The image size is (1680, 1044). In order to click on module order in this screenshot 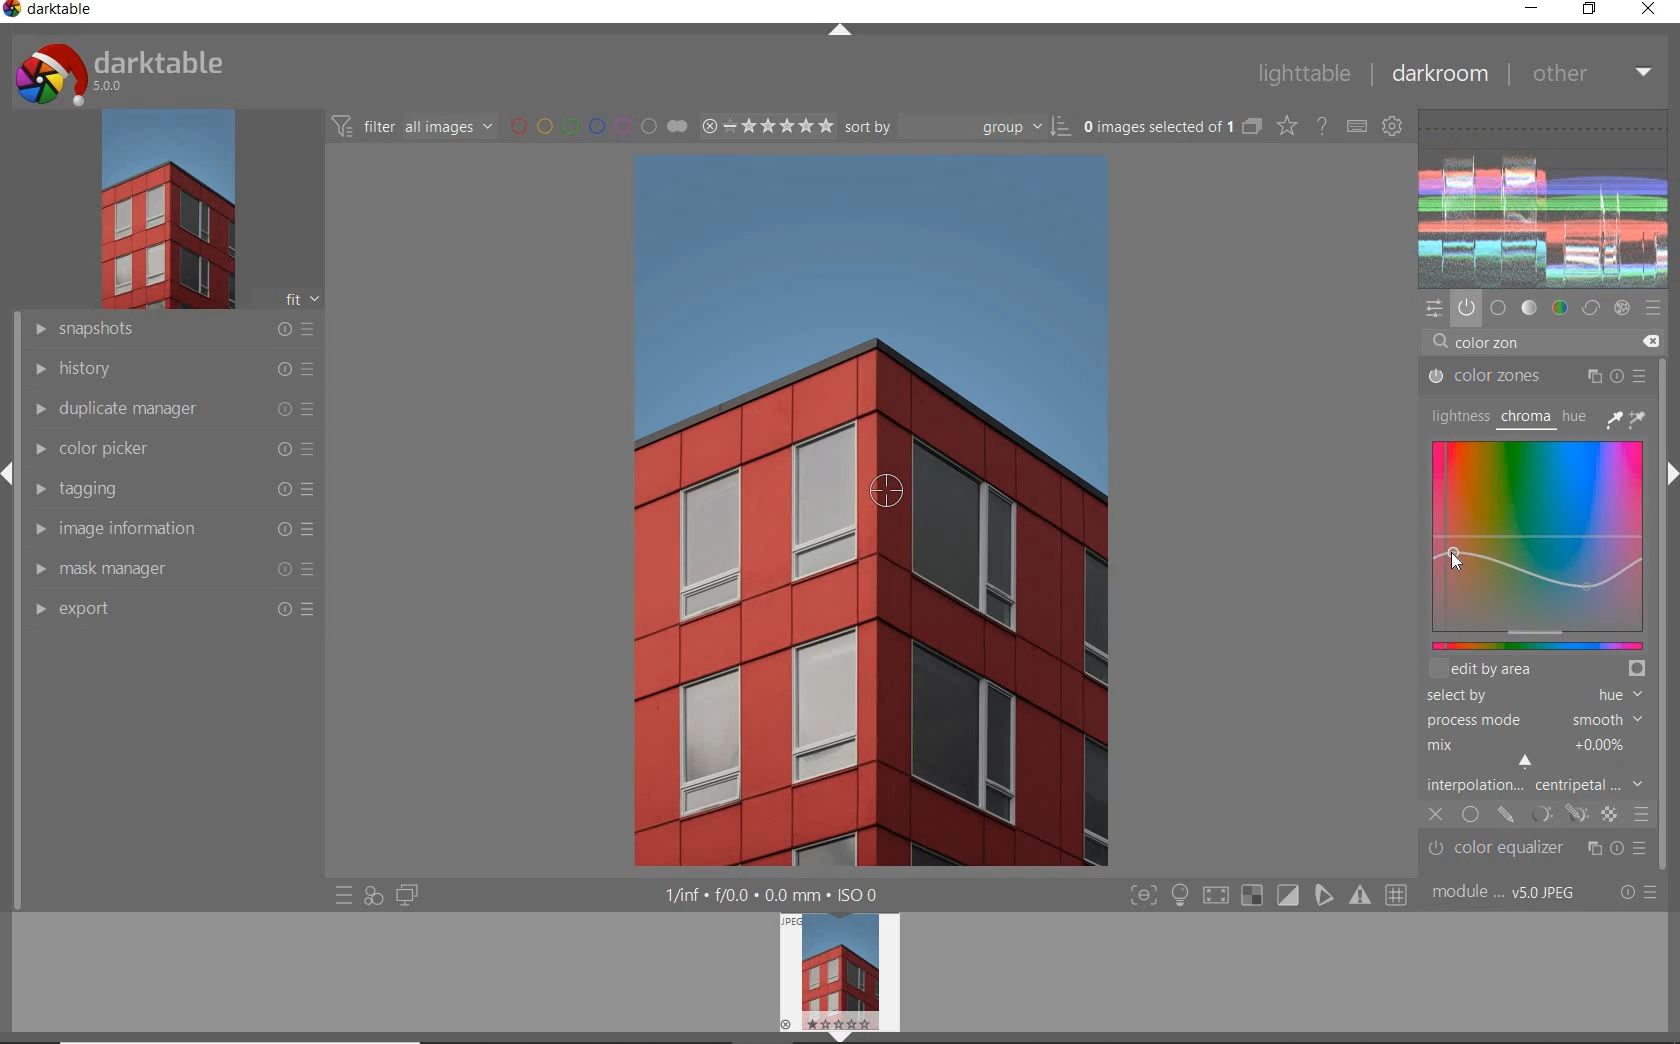, I will do `click(1509, 894)`.